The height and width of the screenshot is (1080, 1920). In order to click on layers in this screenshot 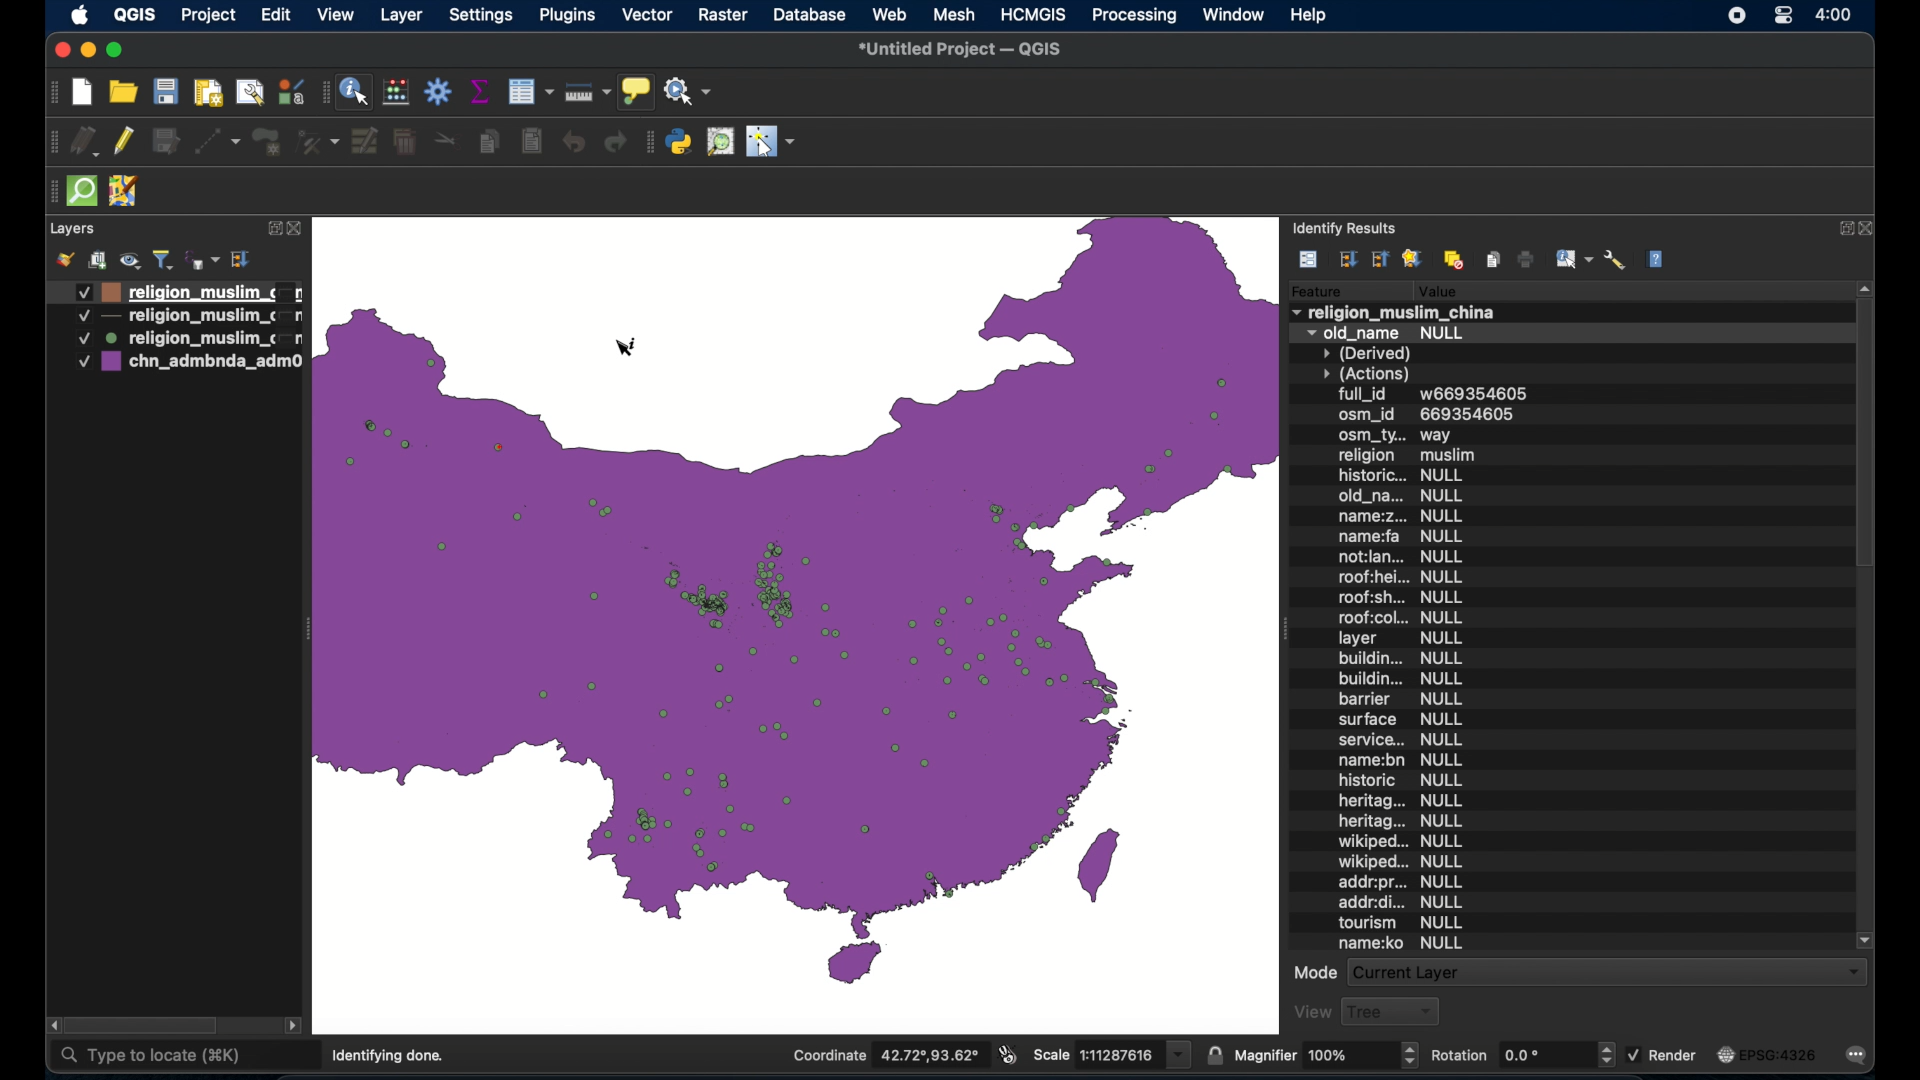, I will do `click(72, 227)`.